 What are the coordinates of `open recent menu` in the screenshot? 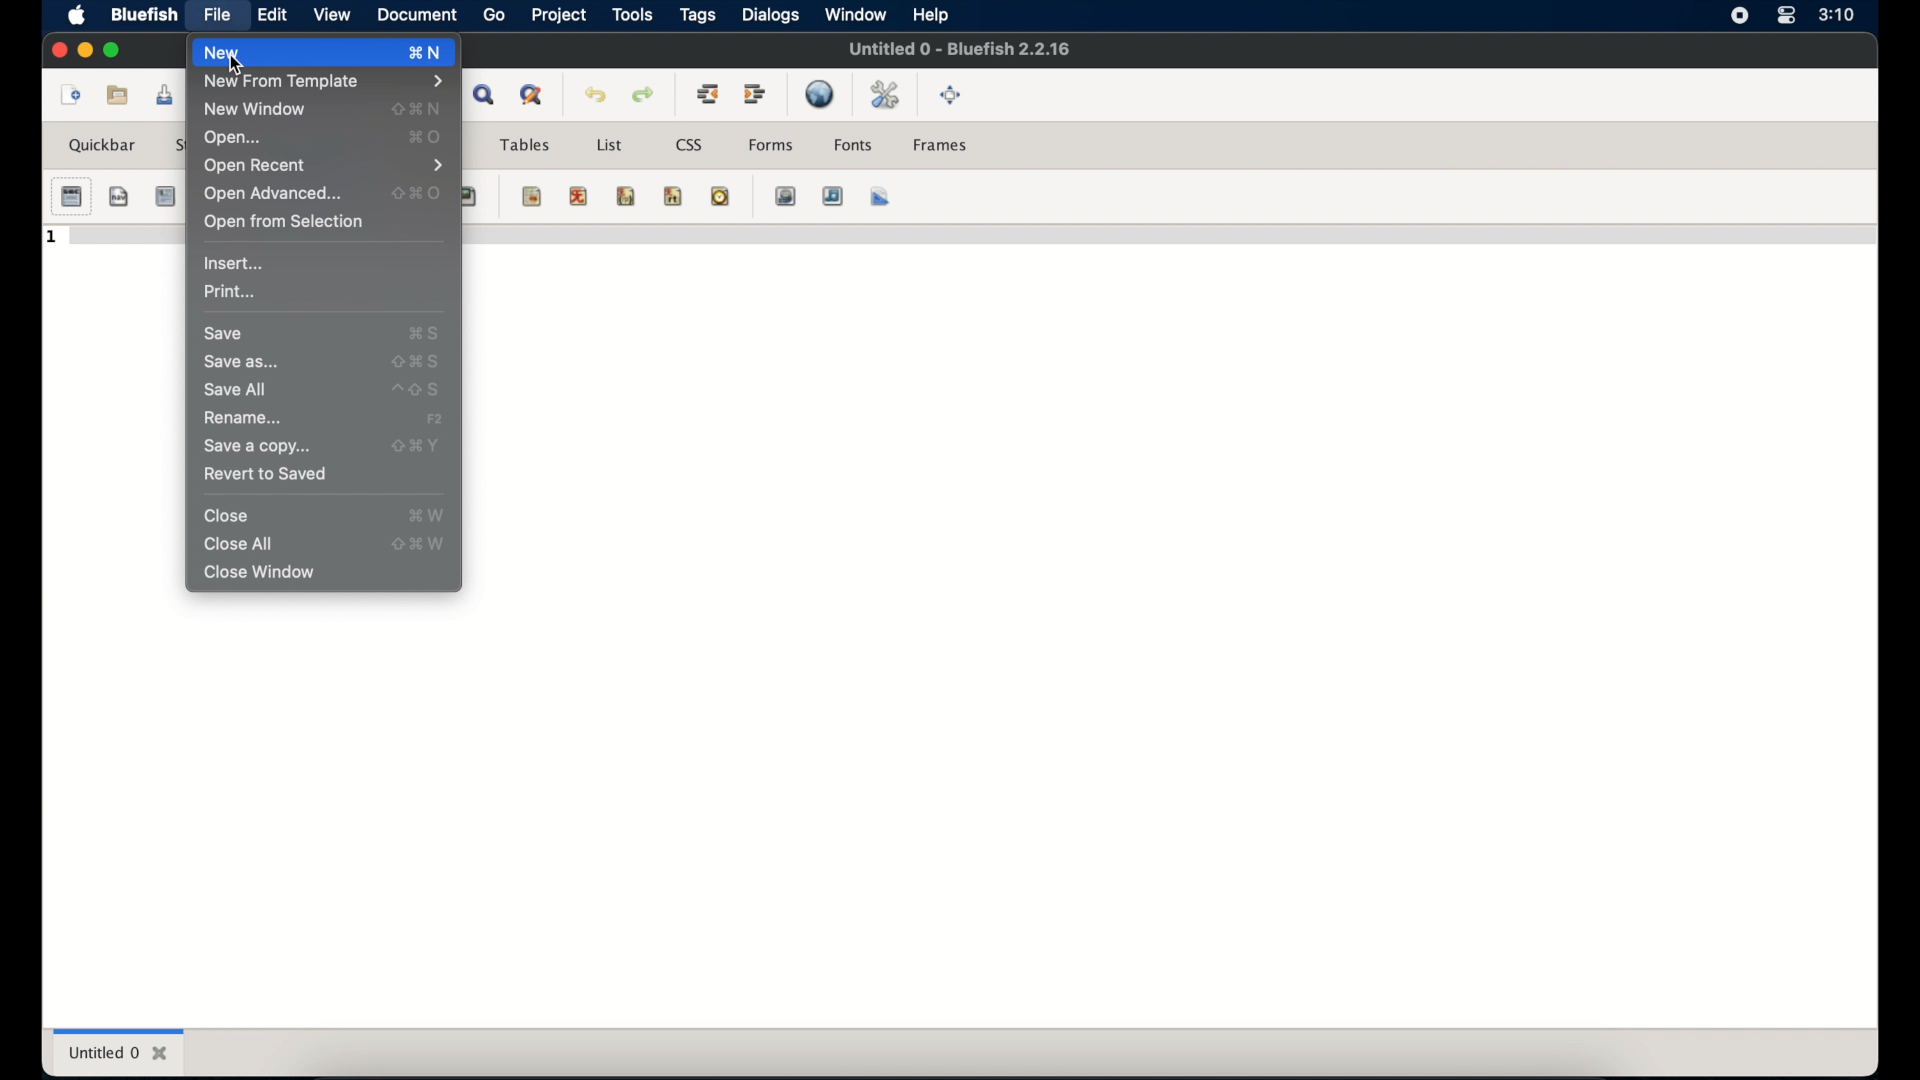 It's located at (324, 165).